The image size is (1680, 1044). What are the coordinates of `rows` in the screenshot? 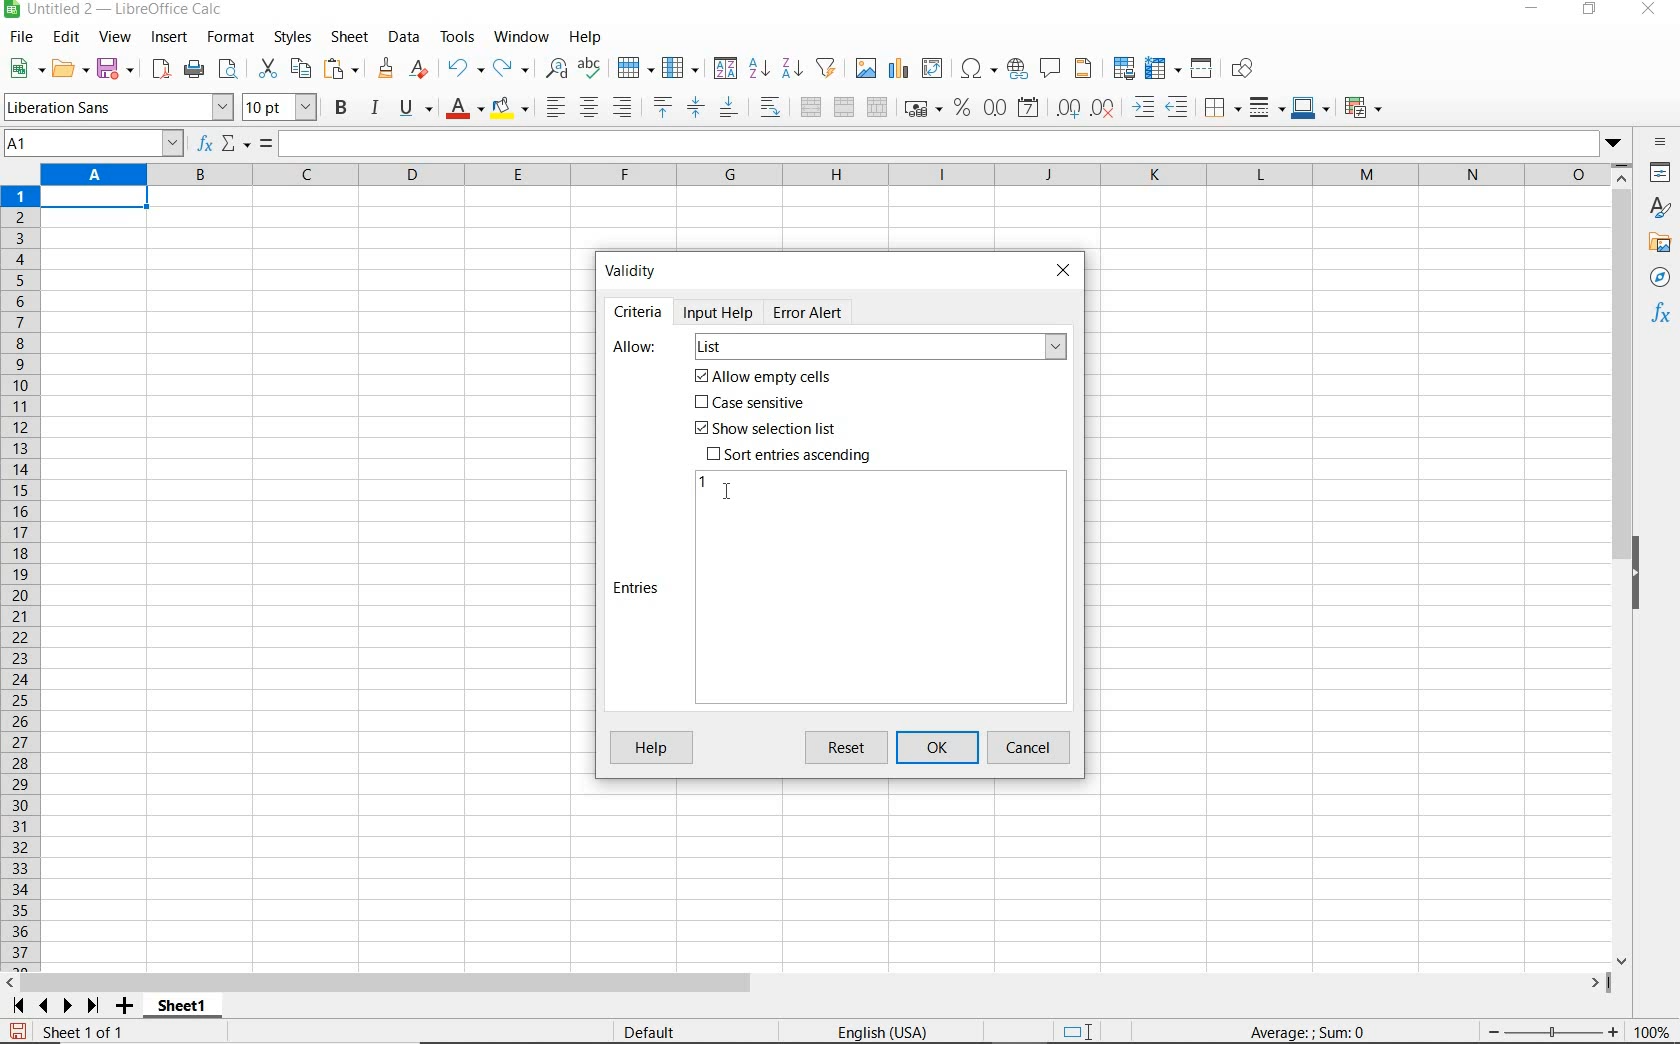 It's located at (21, 579).